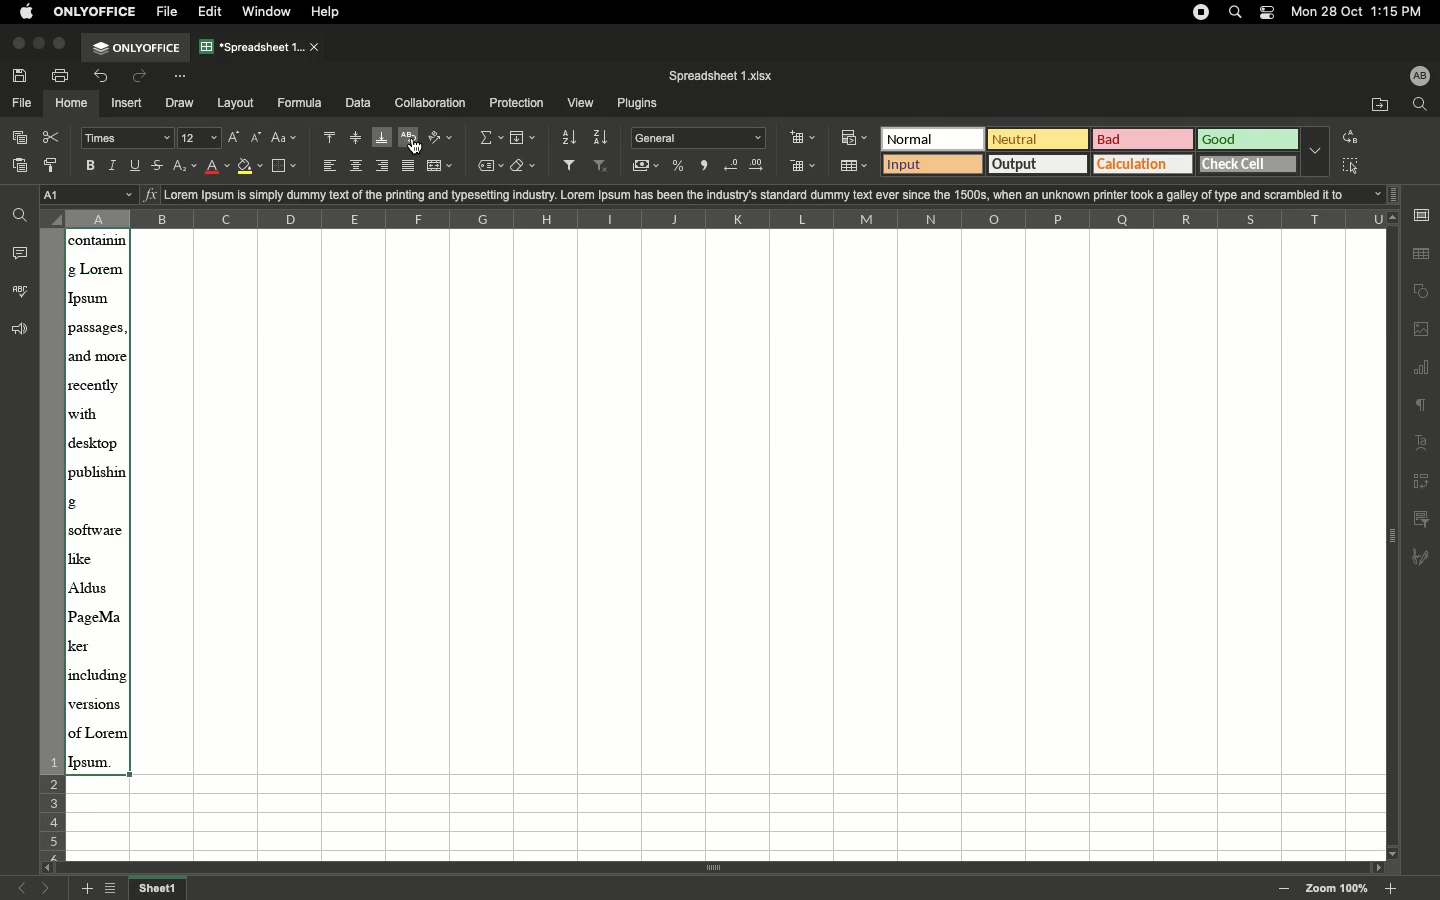  What do you see at coordinates (257, 139) in the screenshot?
I see `Decrease font size` at bounding box center [257, 139].